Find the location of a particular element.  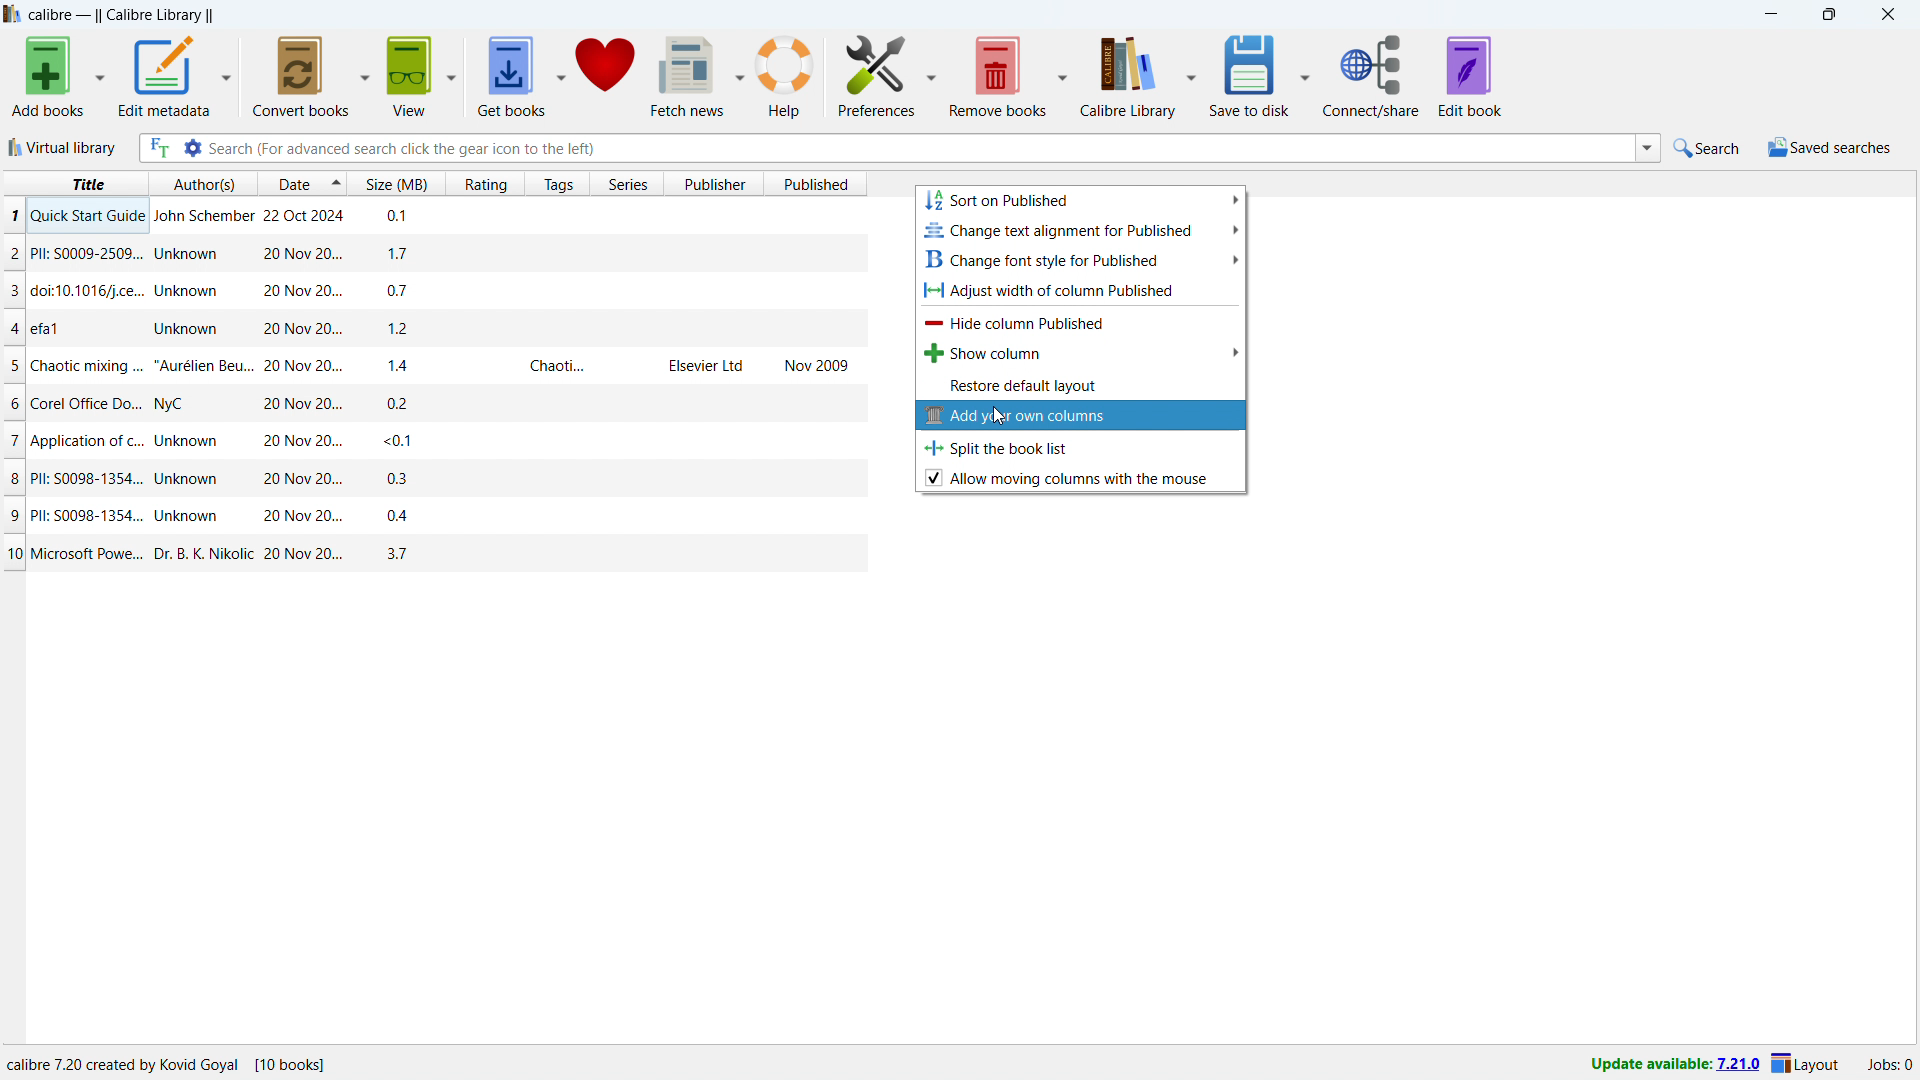

edit metadata options is located at coordinates (227, 73).